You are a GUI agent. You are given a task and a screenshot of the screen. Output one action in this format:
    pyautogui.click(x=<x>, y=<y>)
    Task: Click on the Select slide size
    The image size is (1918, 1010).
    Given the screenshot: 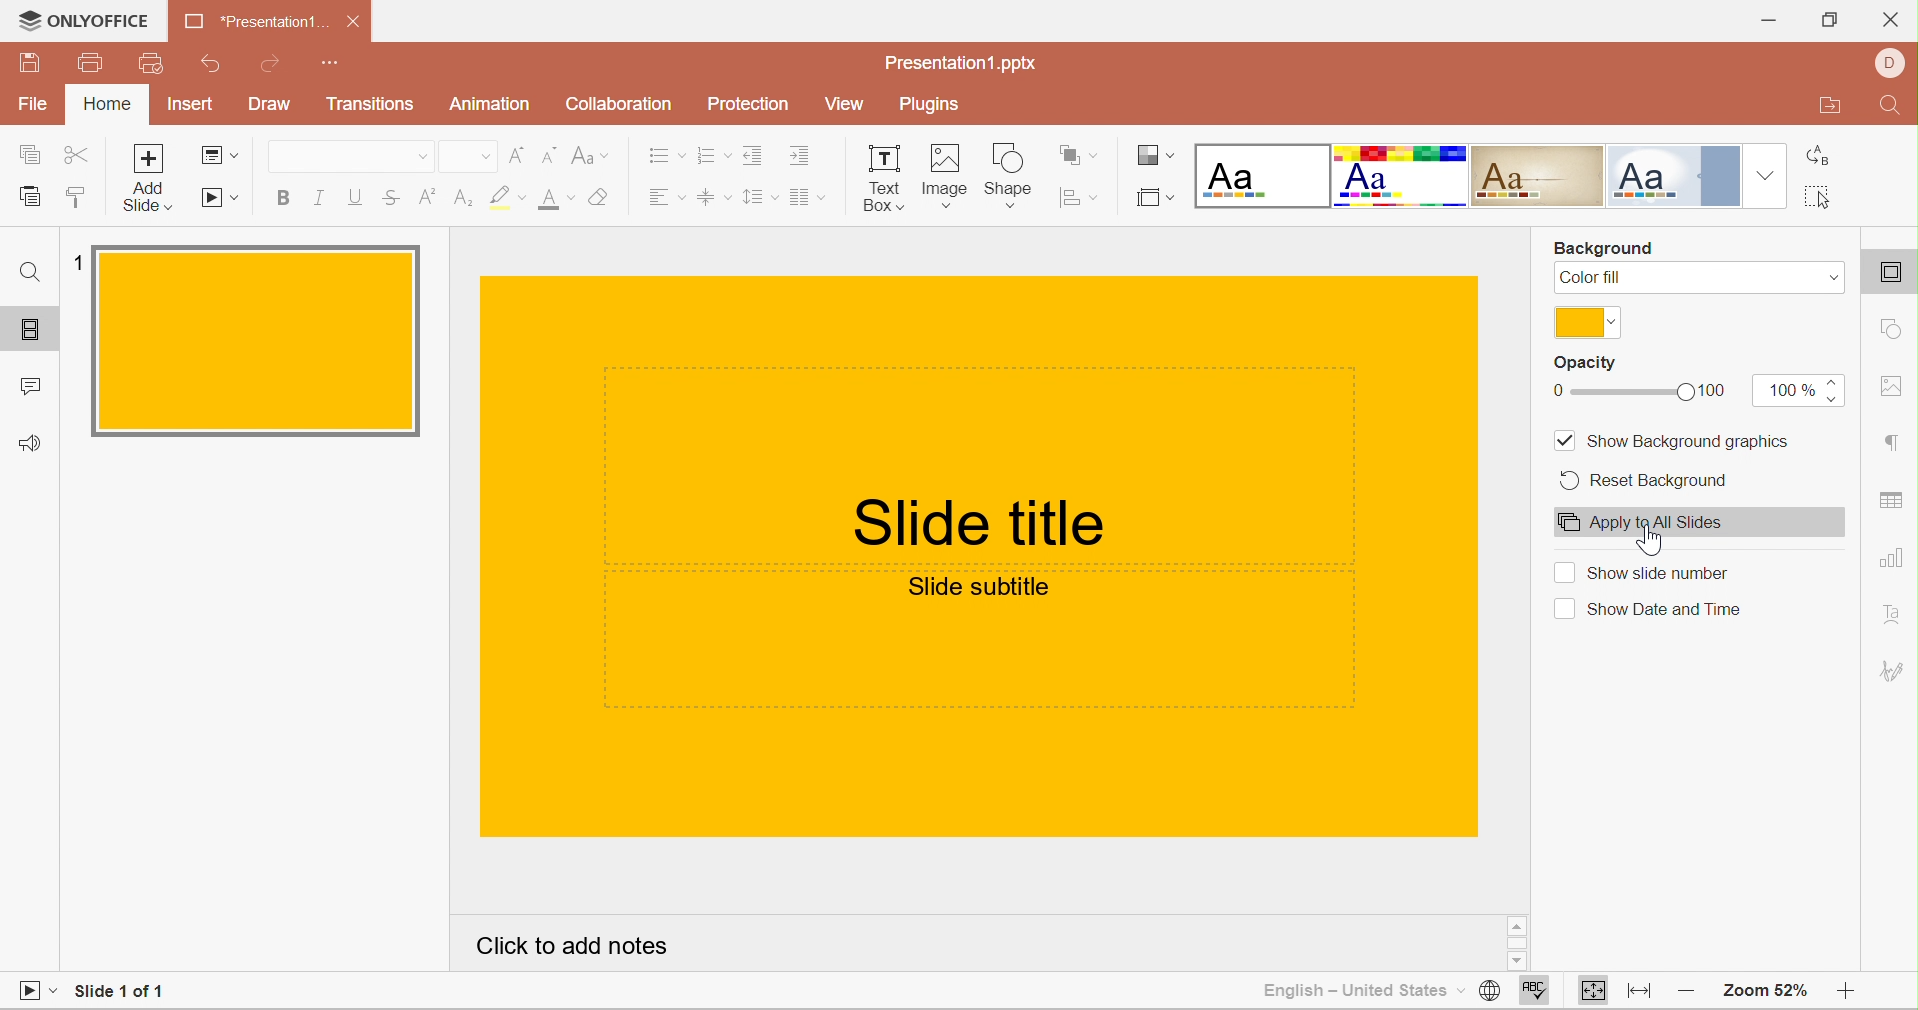 What is the action you would take?
    pyautogui.click(x=1155, y=198)
    